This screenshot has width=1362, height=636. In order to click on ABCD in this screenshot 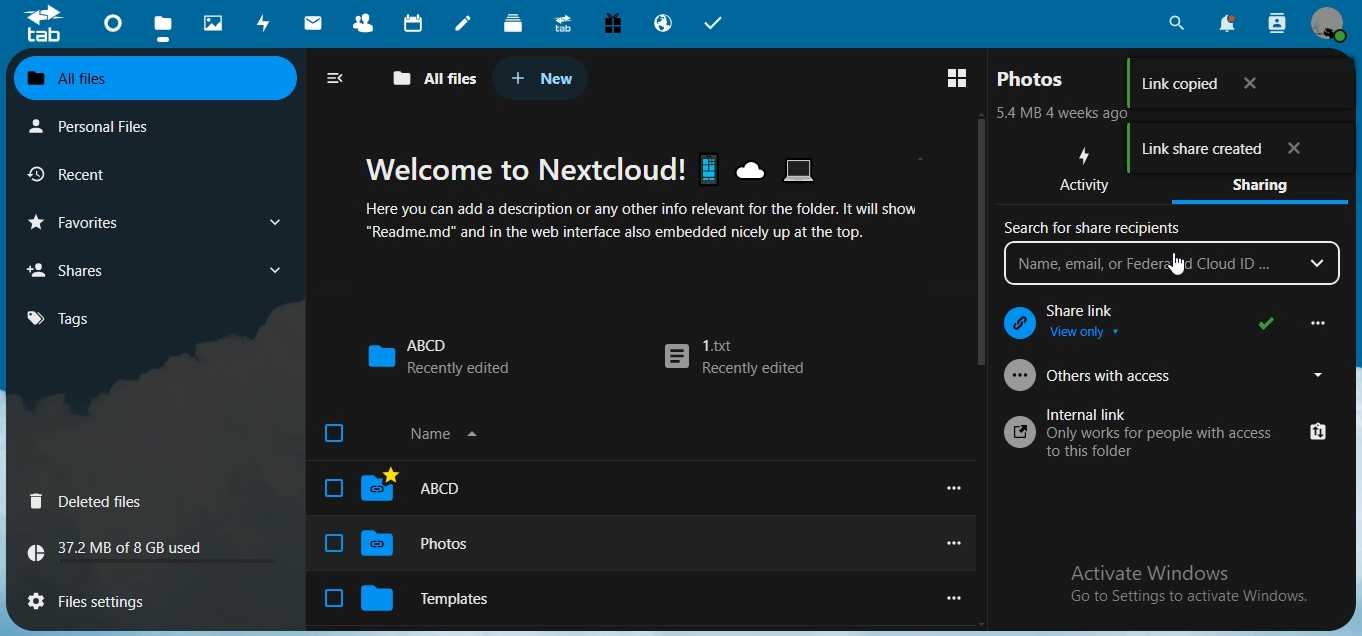, I will do `click(438, 356)`.